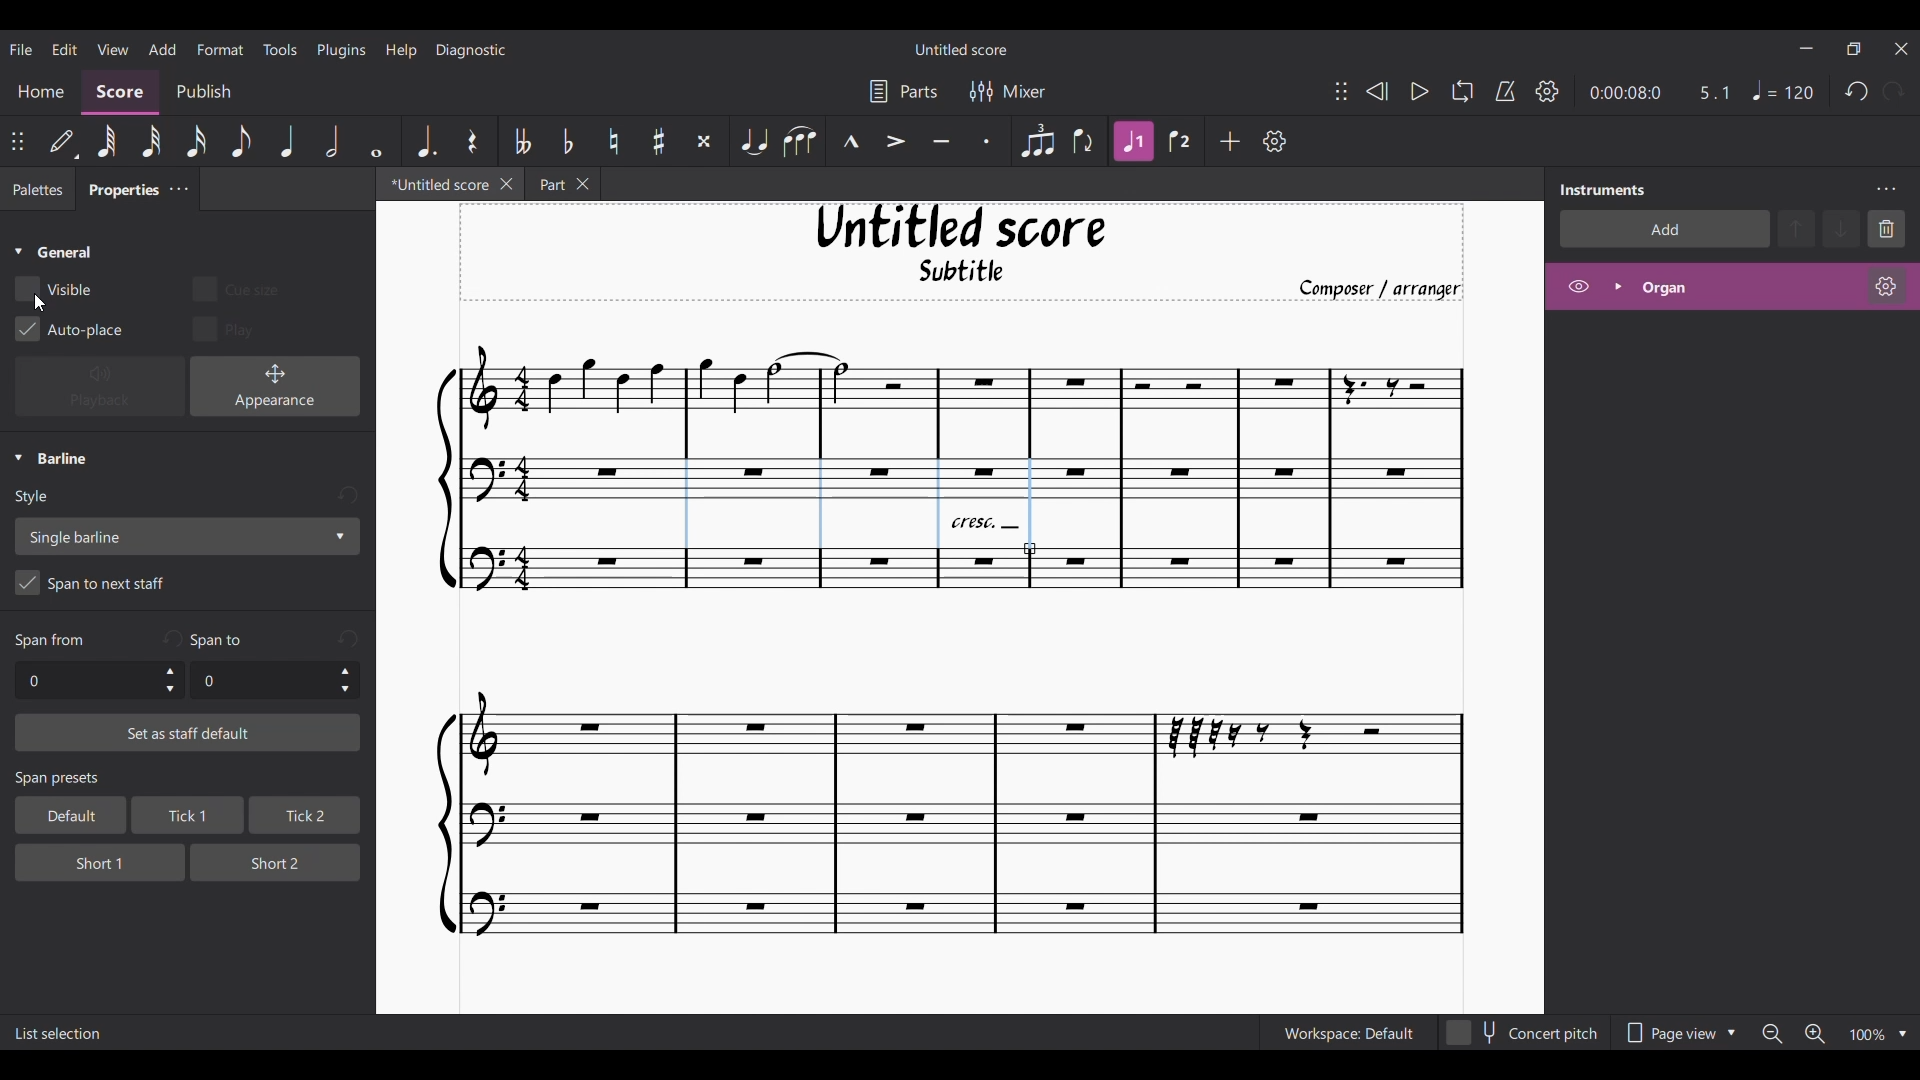  I want to click on Tempo, so click(1783, 91).